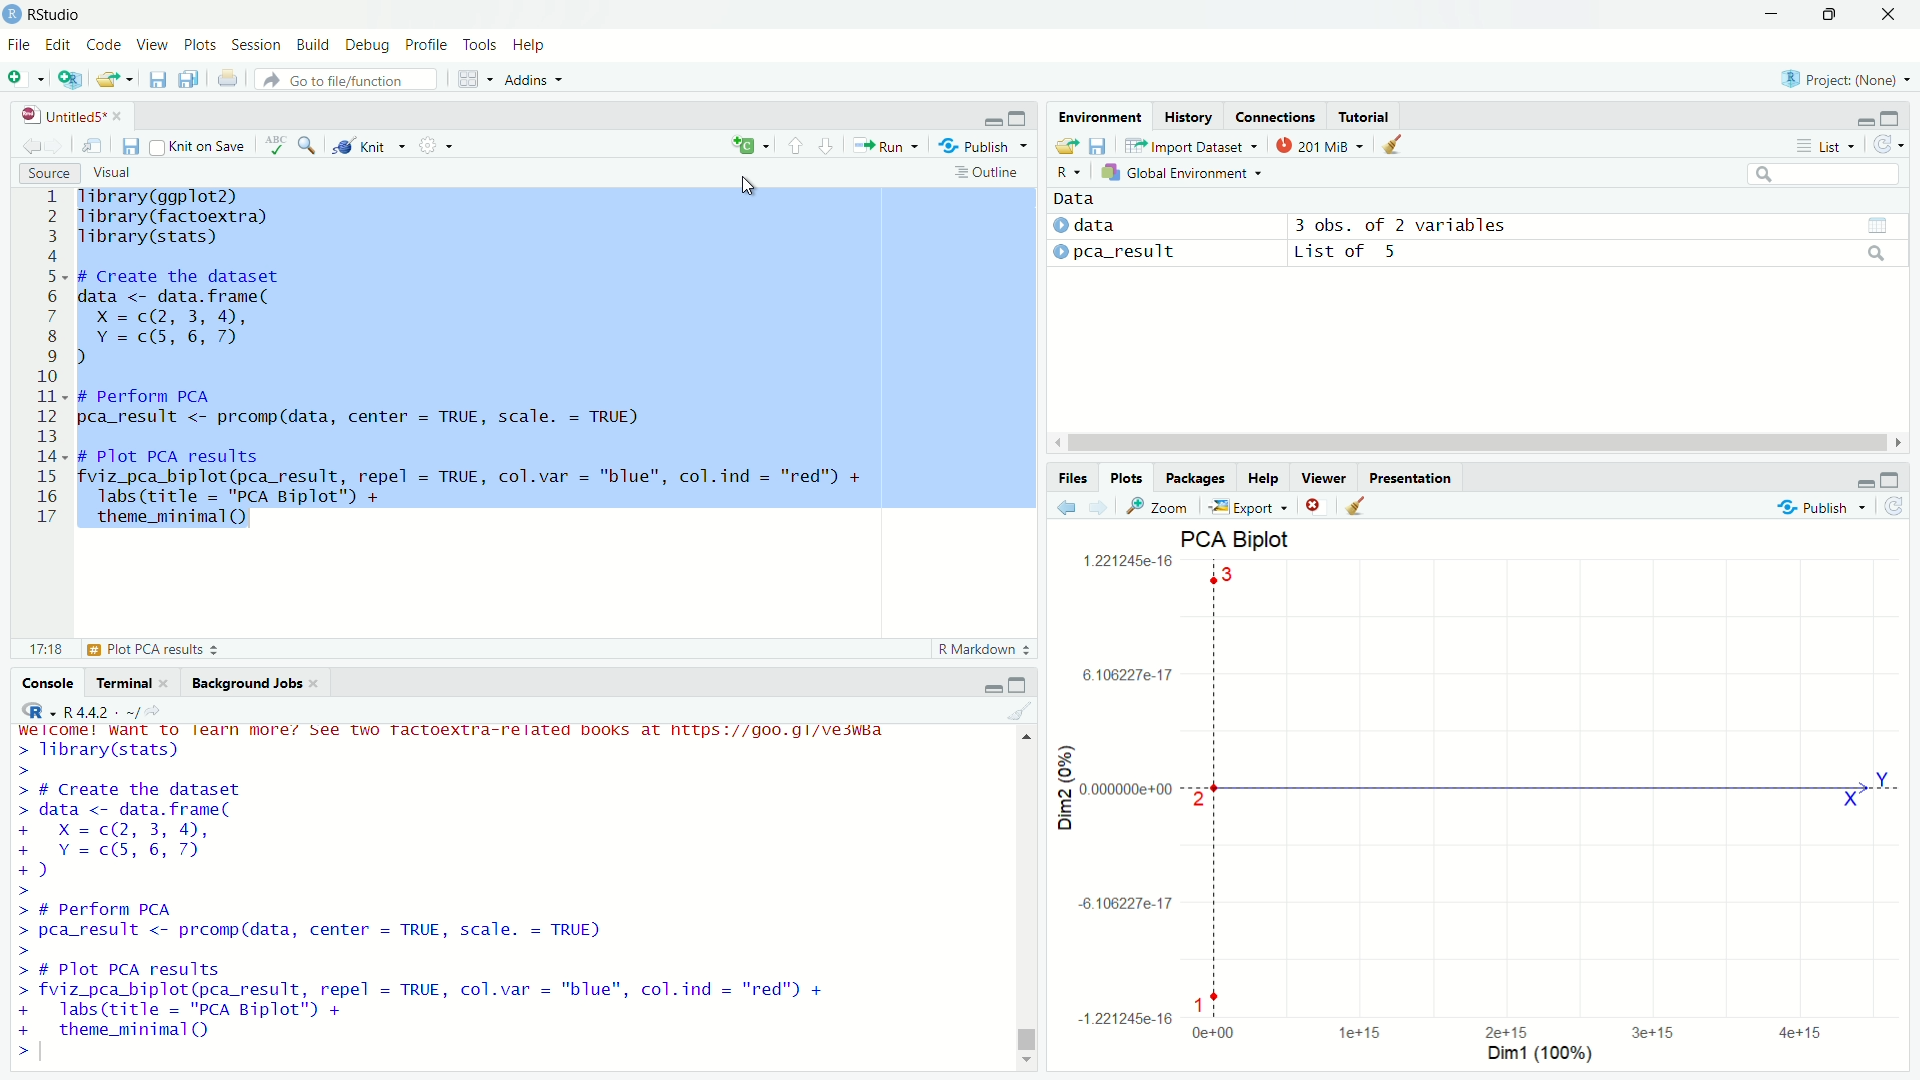 The image size is (1920, 1080). What do you see at coordinates (1320, 144) in the screenshot?
I see `memory usage` at bounding box center [1320, 144].